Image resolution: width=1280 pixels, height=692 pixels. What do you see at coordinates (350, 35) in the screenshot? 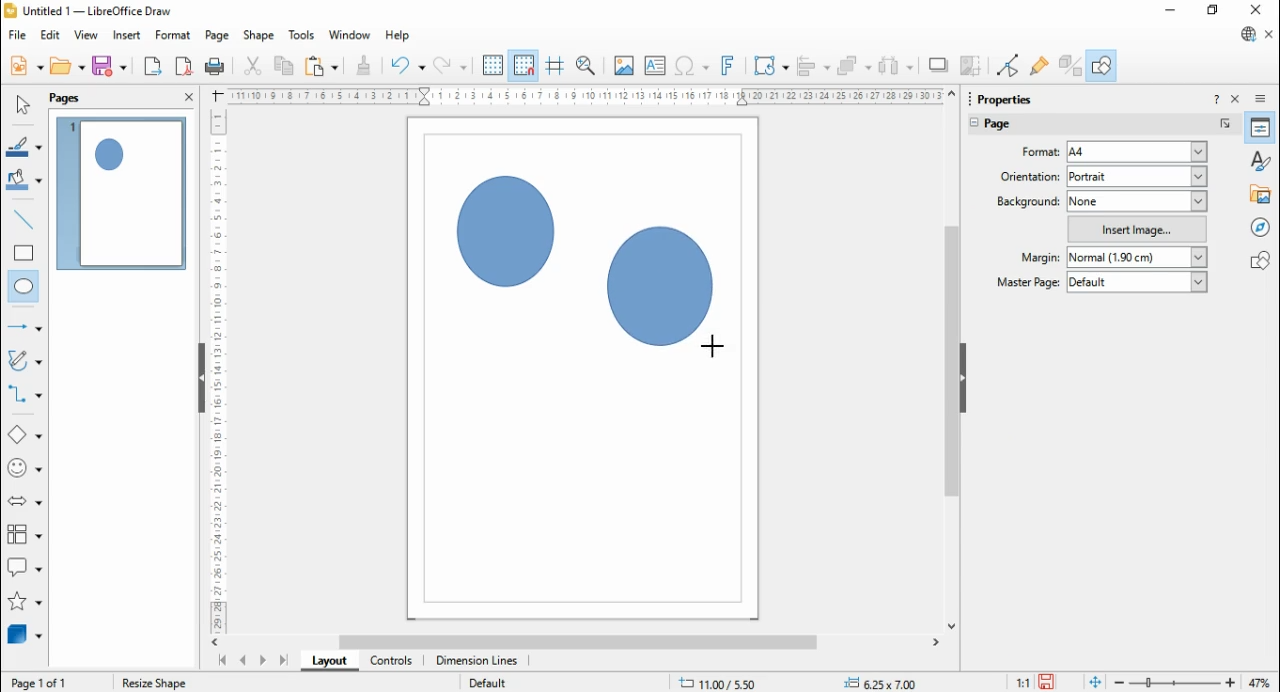
I see `window` at bounding box center [350, 35].